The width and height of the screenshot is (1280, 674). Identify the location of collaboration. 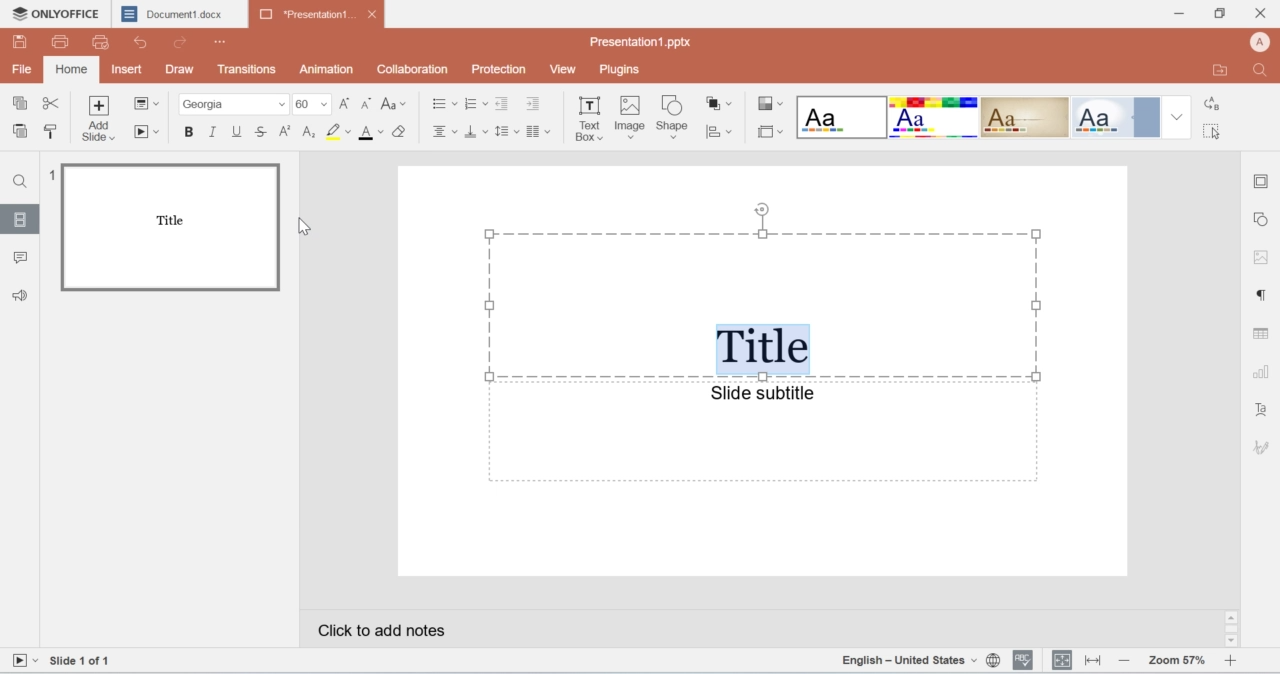
(410, 69).